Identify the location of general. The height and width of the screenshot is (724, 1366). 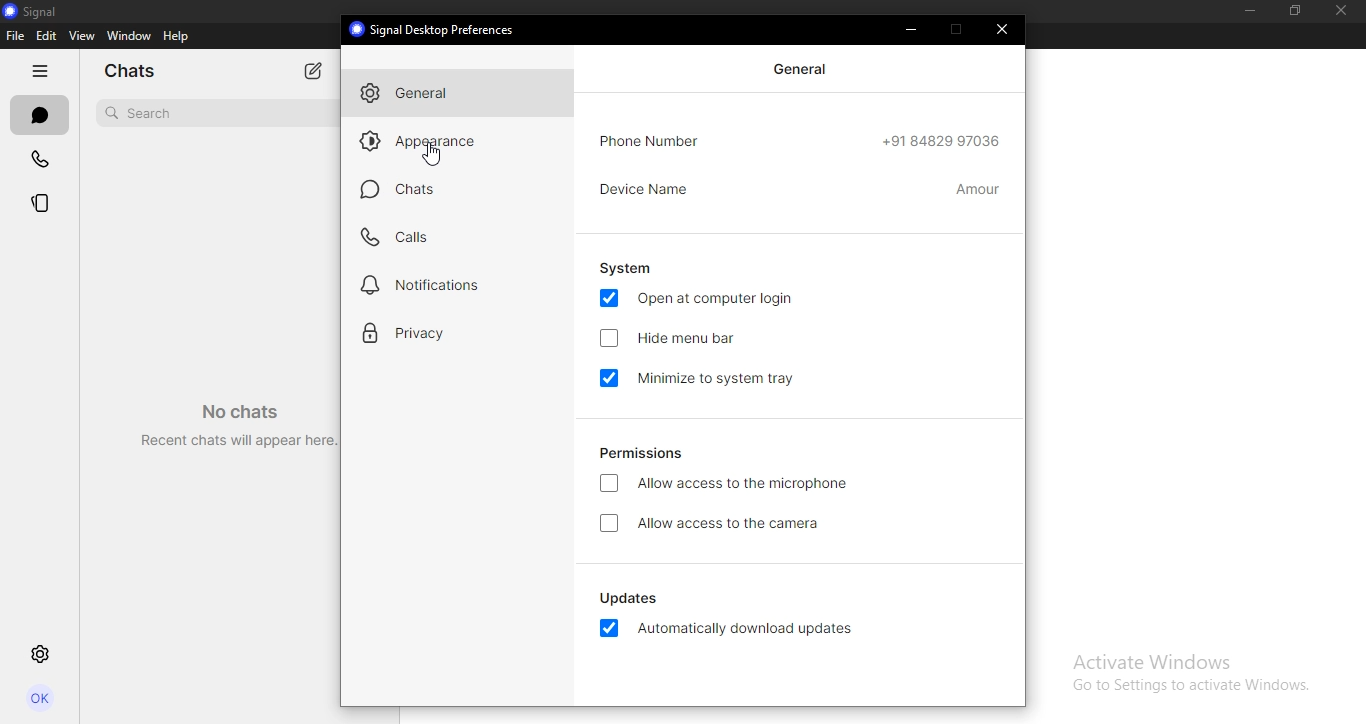
(416, 94).